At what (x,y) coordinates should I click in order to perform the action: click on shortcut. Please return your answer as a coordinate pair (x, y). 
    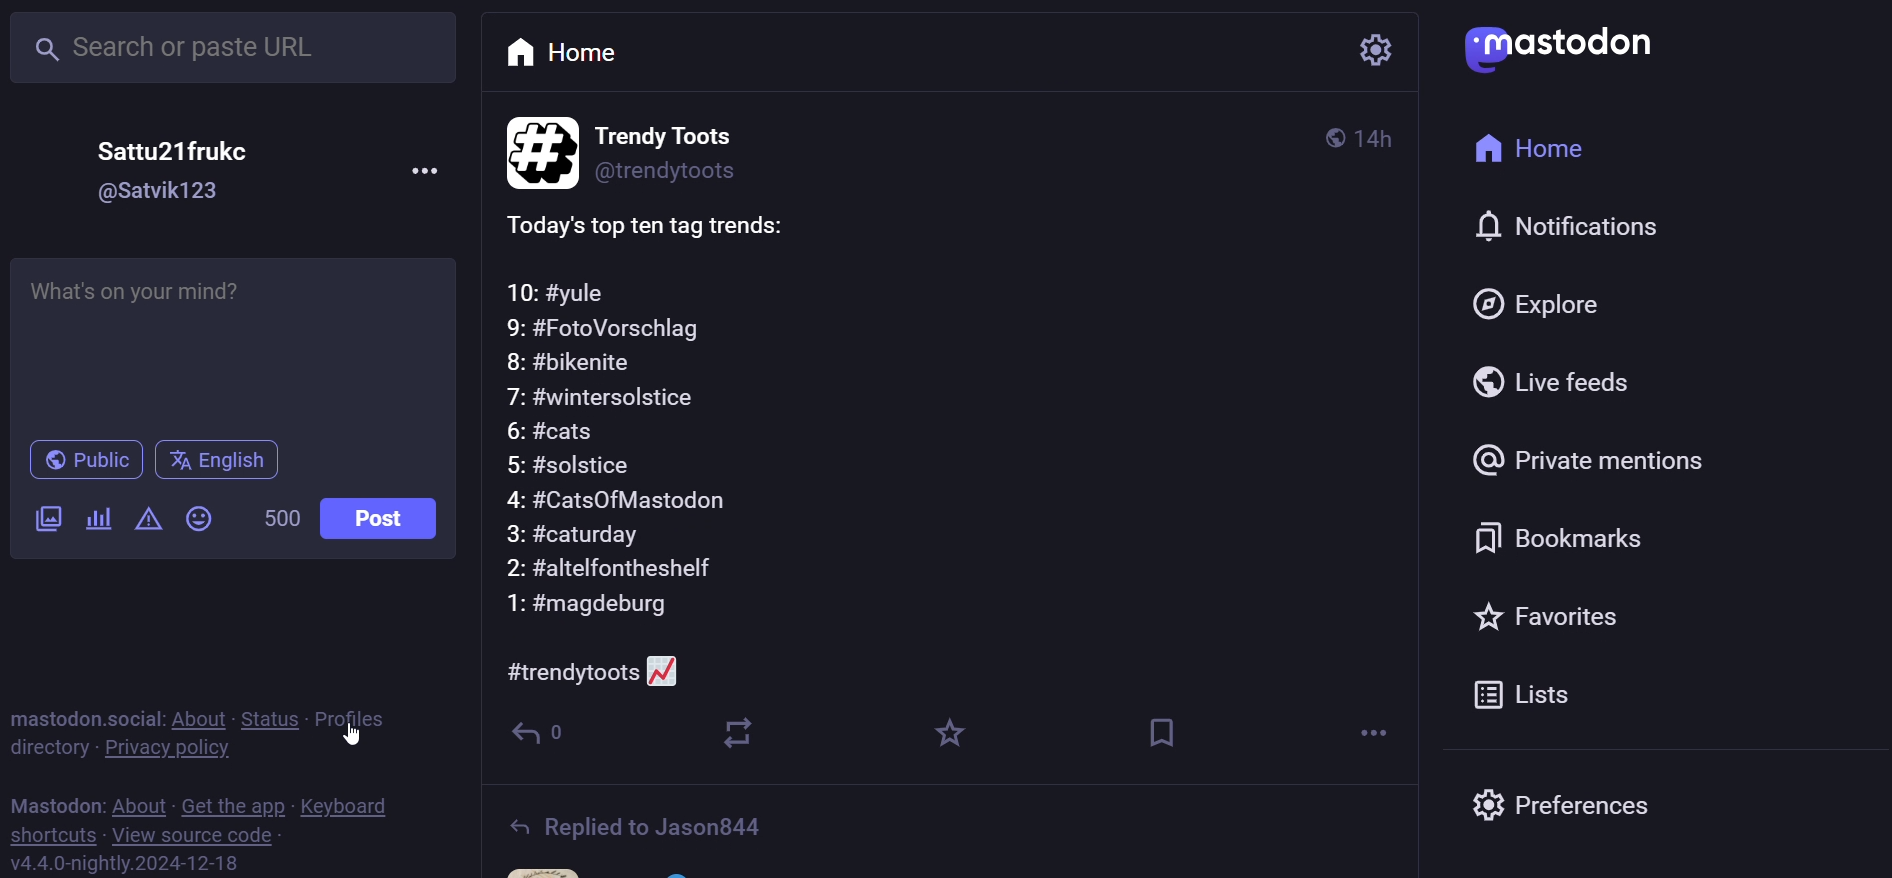
    Looking at the image, I should click on (46, 835).